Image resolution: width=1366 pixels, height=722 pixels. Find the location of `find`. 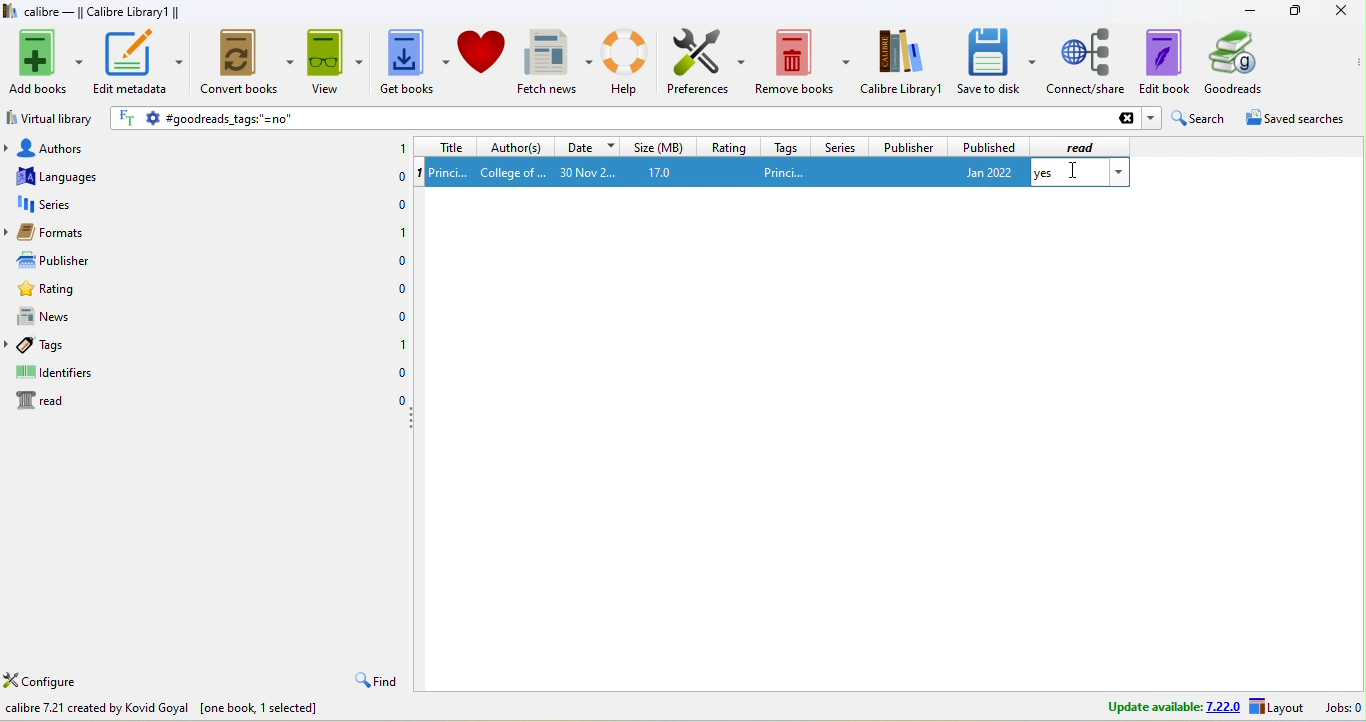

find is located at coordinates (375, 679).